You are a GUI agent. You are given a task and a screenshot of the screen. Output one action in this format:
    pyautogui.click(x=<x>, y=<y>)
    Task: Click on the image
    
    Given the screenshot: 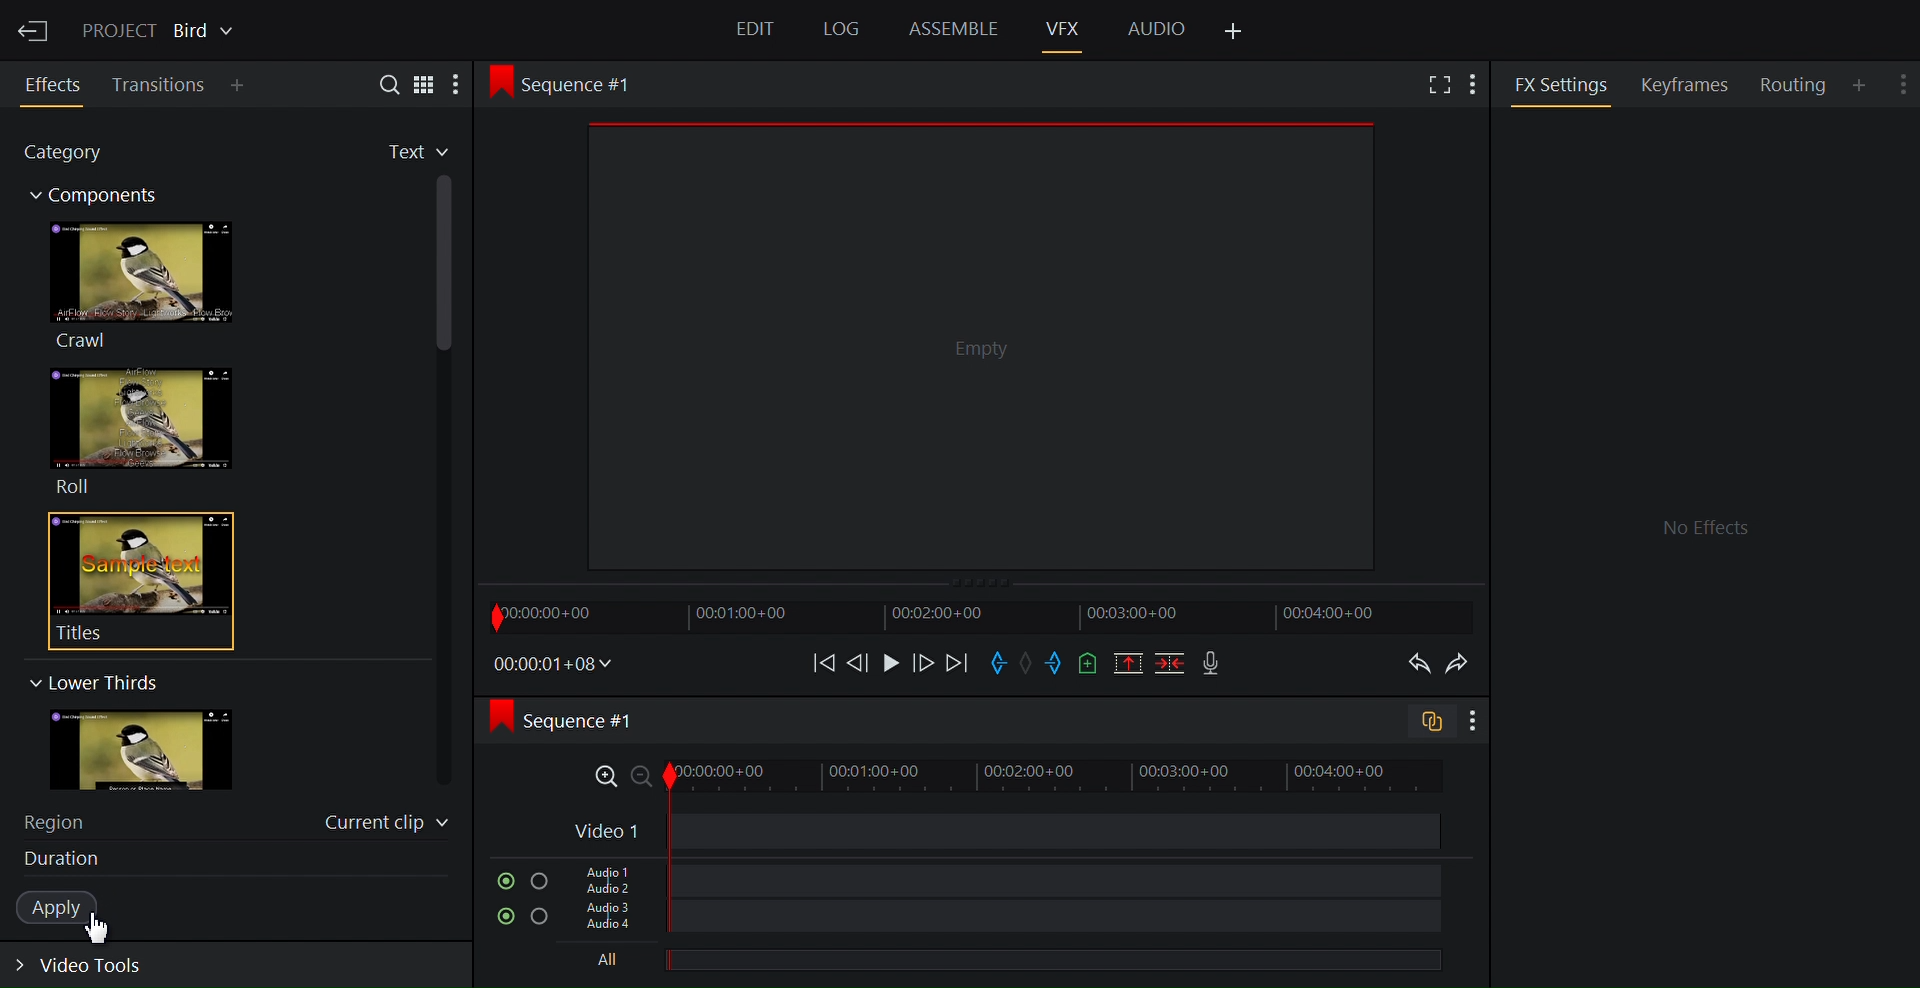 What is the action you would take?
    pyautogui.click(x=161, y=751)
    